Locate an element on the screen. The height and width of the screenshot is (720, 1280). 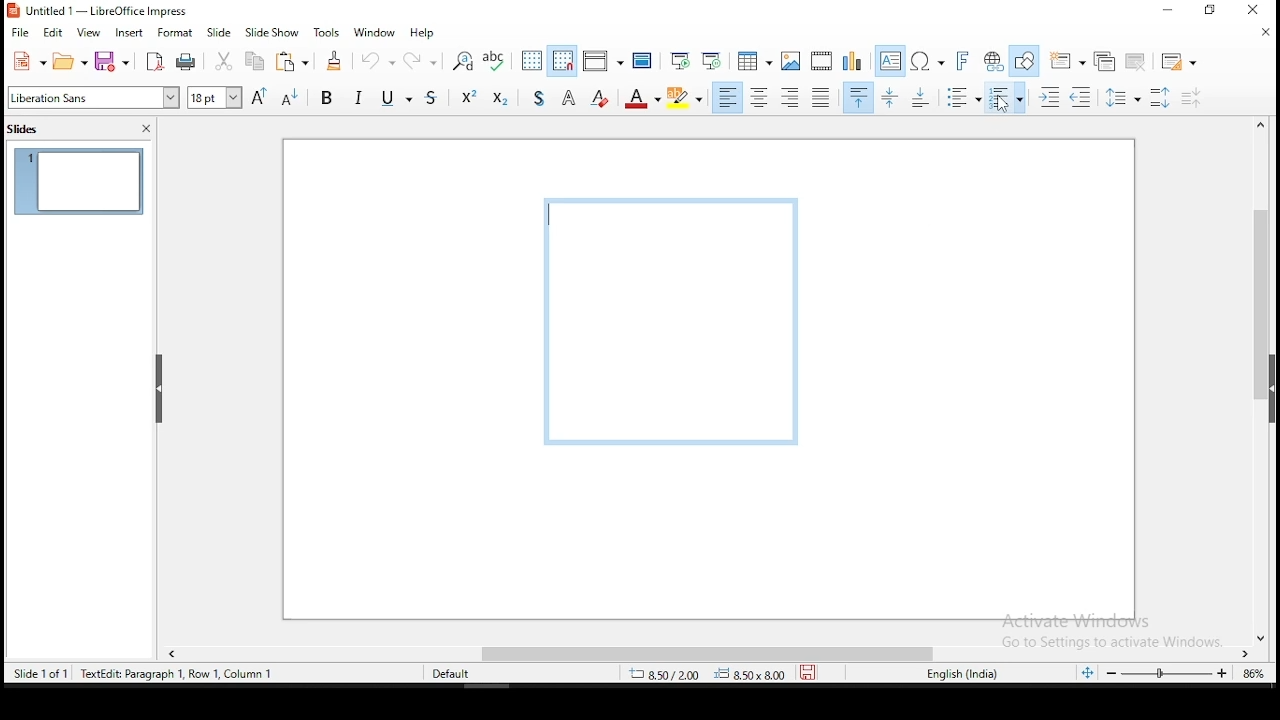
display views is located at coordinates (603, 59).